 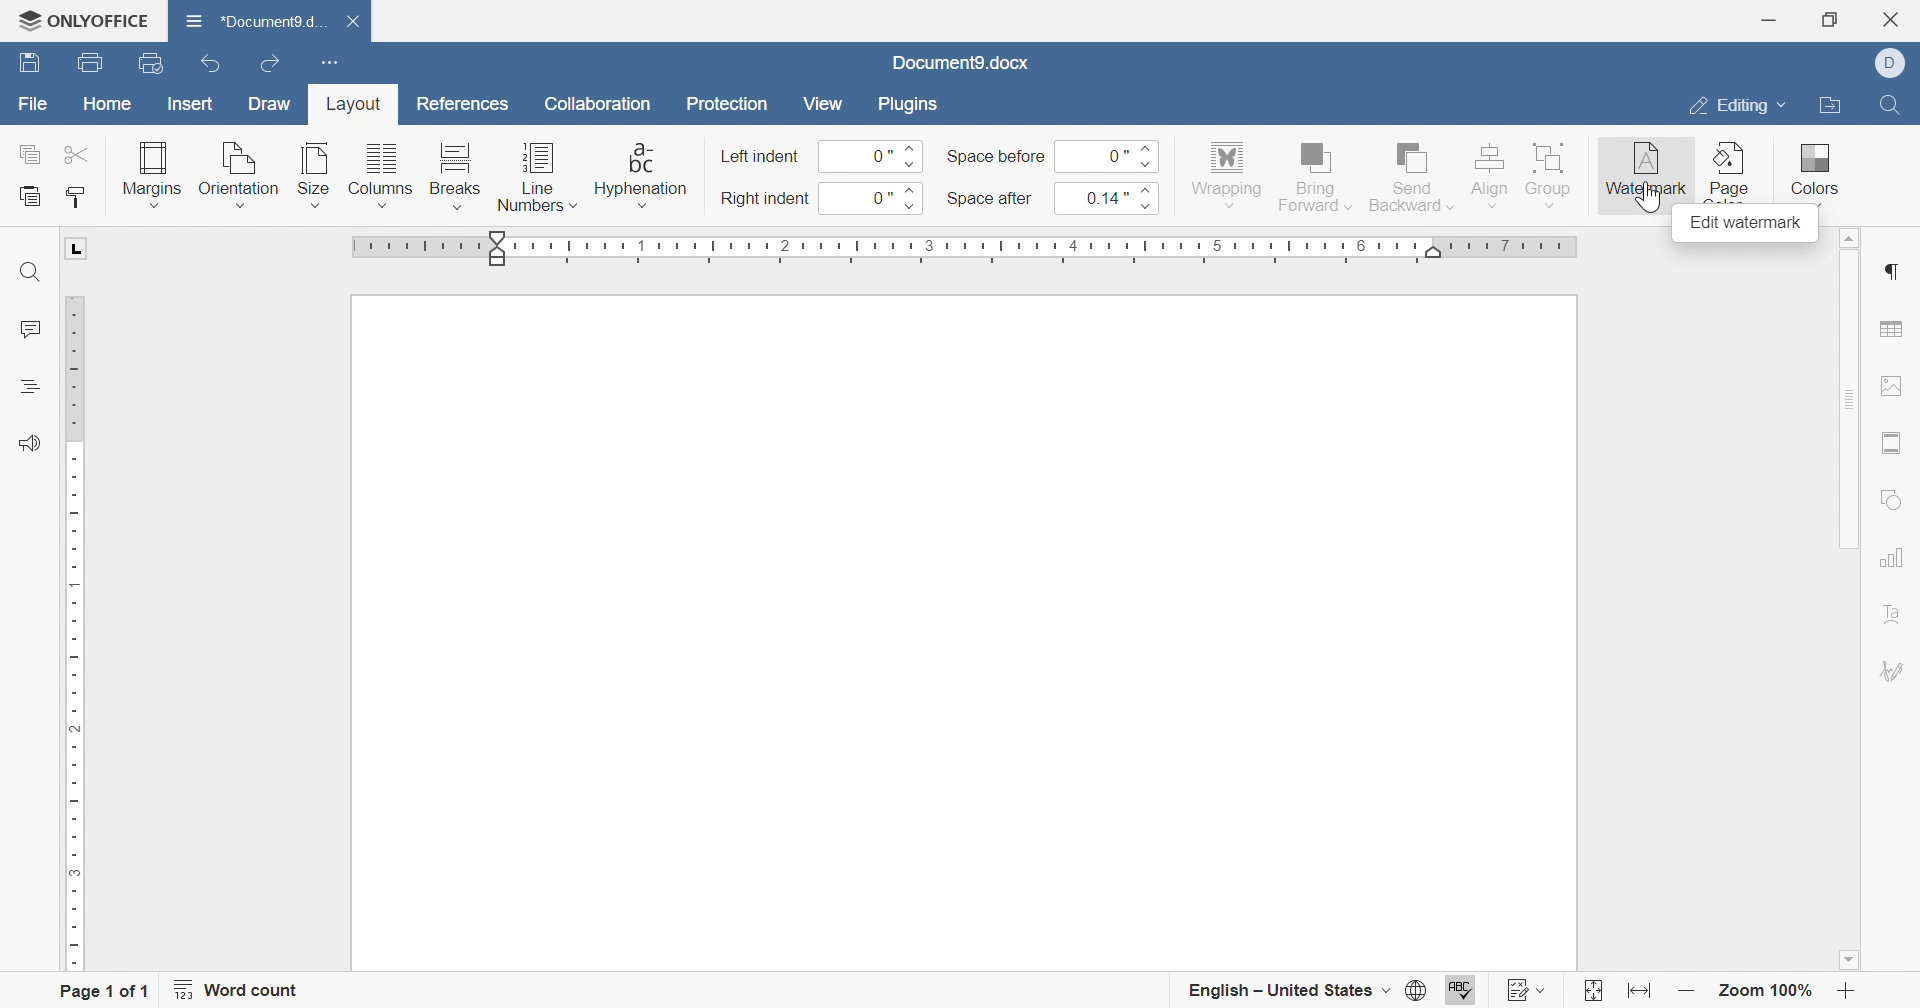 What do you see at coordinates (1423, 990) in the screenshot?
I see `set document language` at bounding box center [1423, 990].